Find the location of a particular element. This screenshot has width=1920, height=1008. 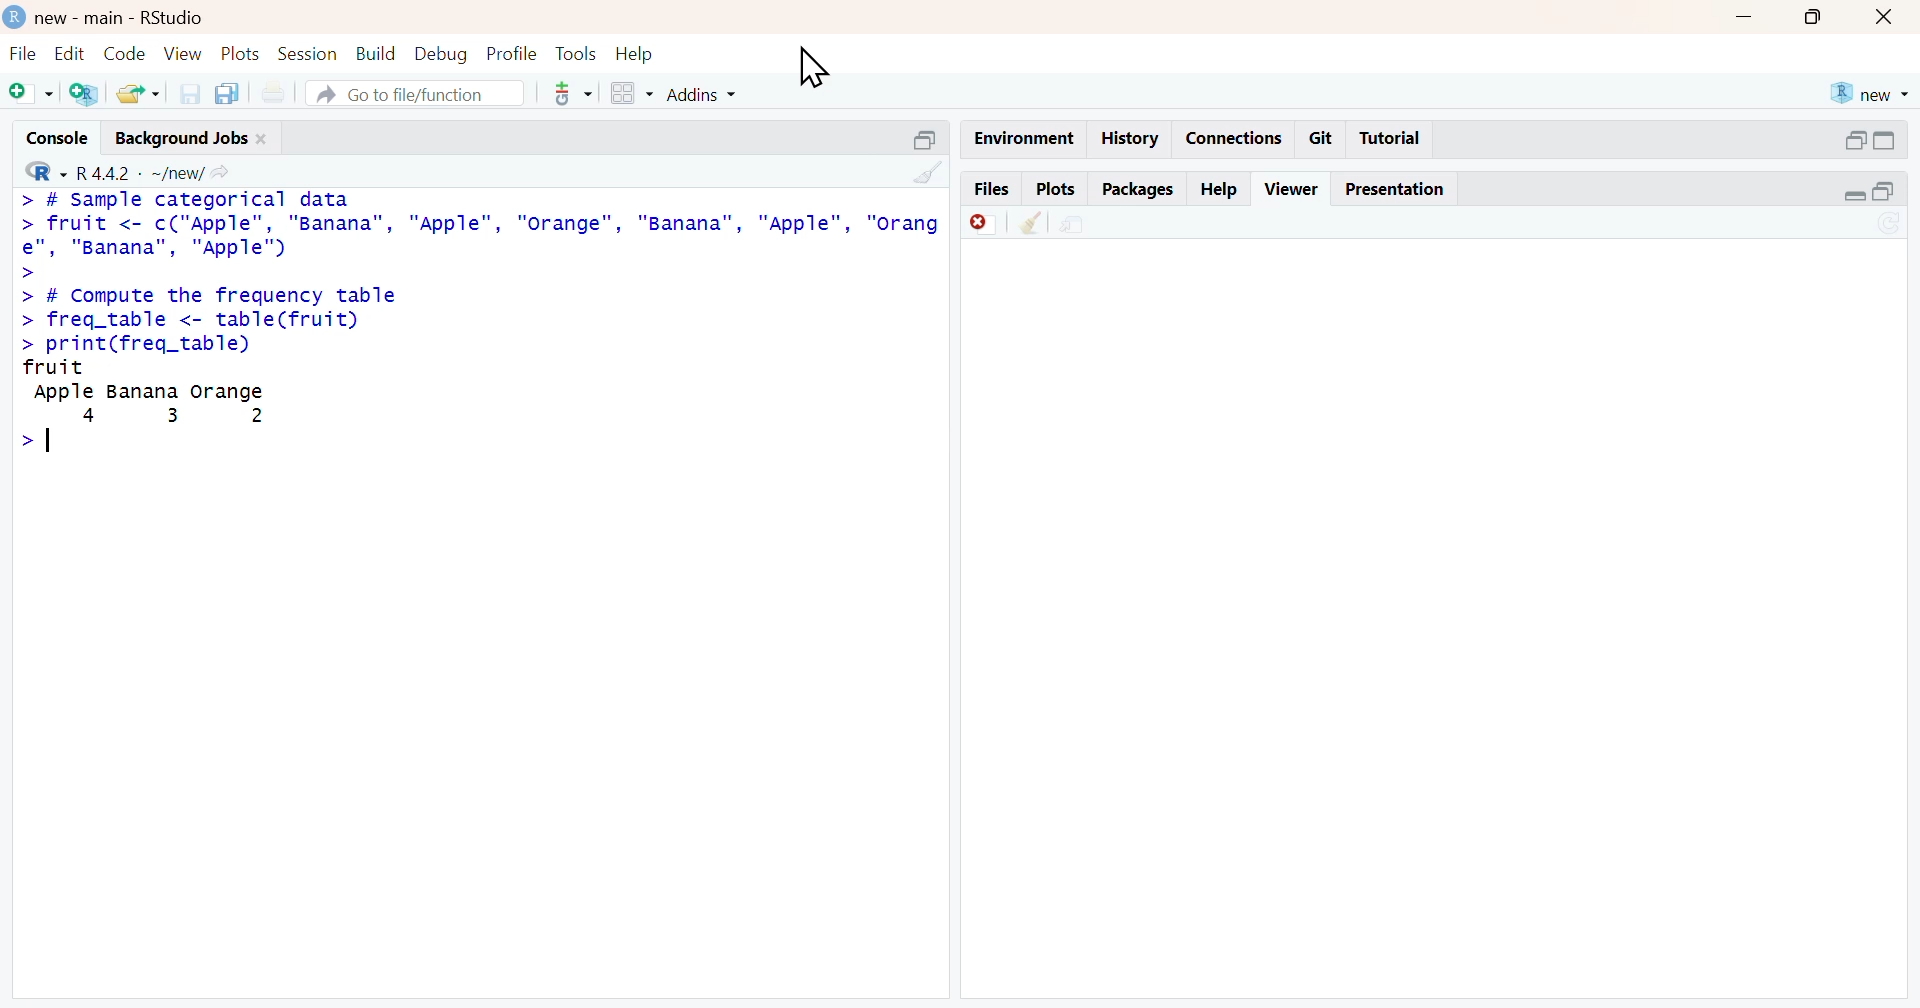

files is located at coordinates (993, 189).